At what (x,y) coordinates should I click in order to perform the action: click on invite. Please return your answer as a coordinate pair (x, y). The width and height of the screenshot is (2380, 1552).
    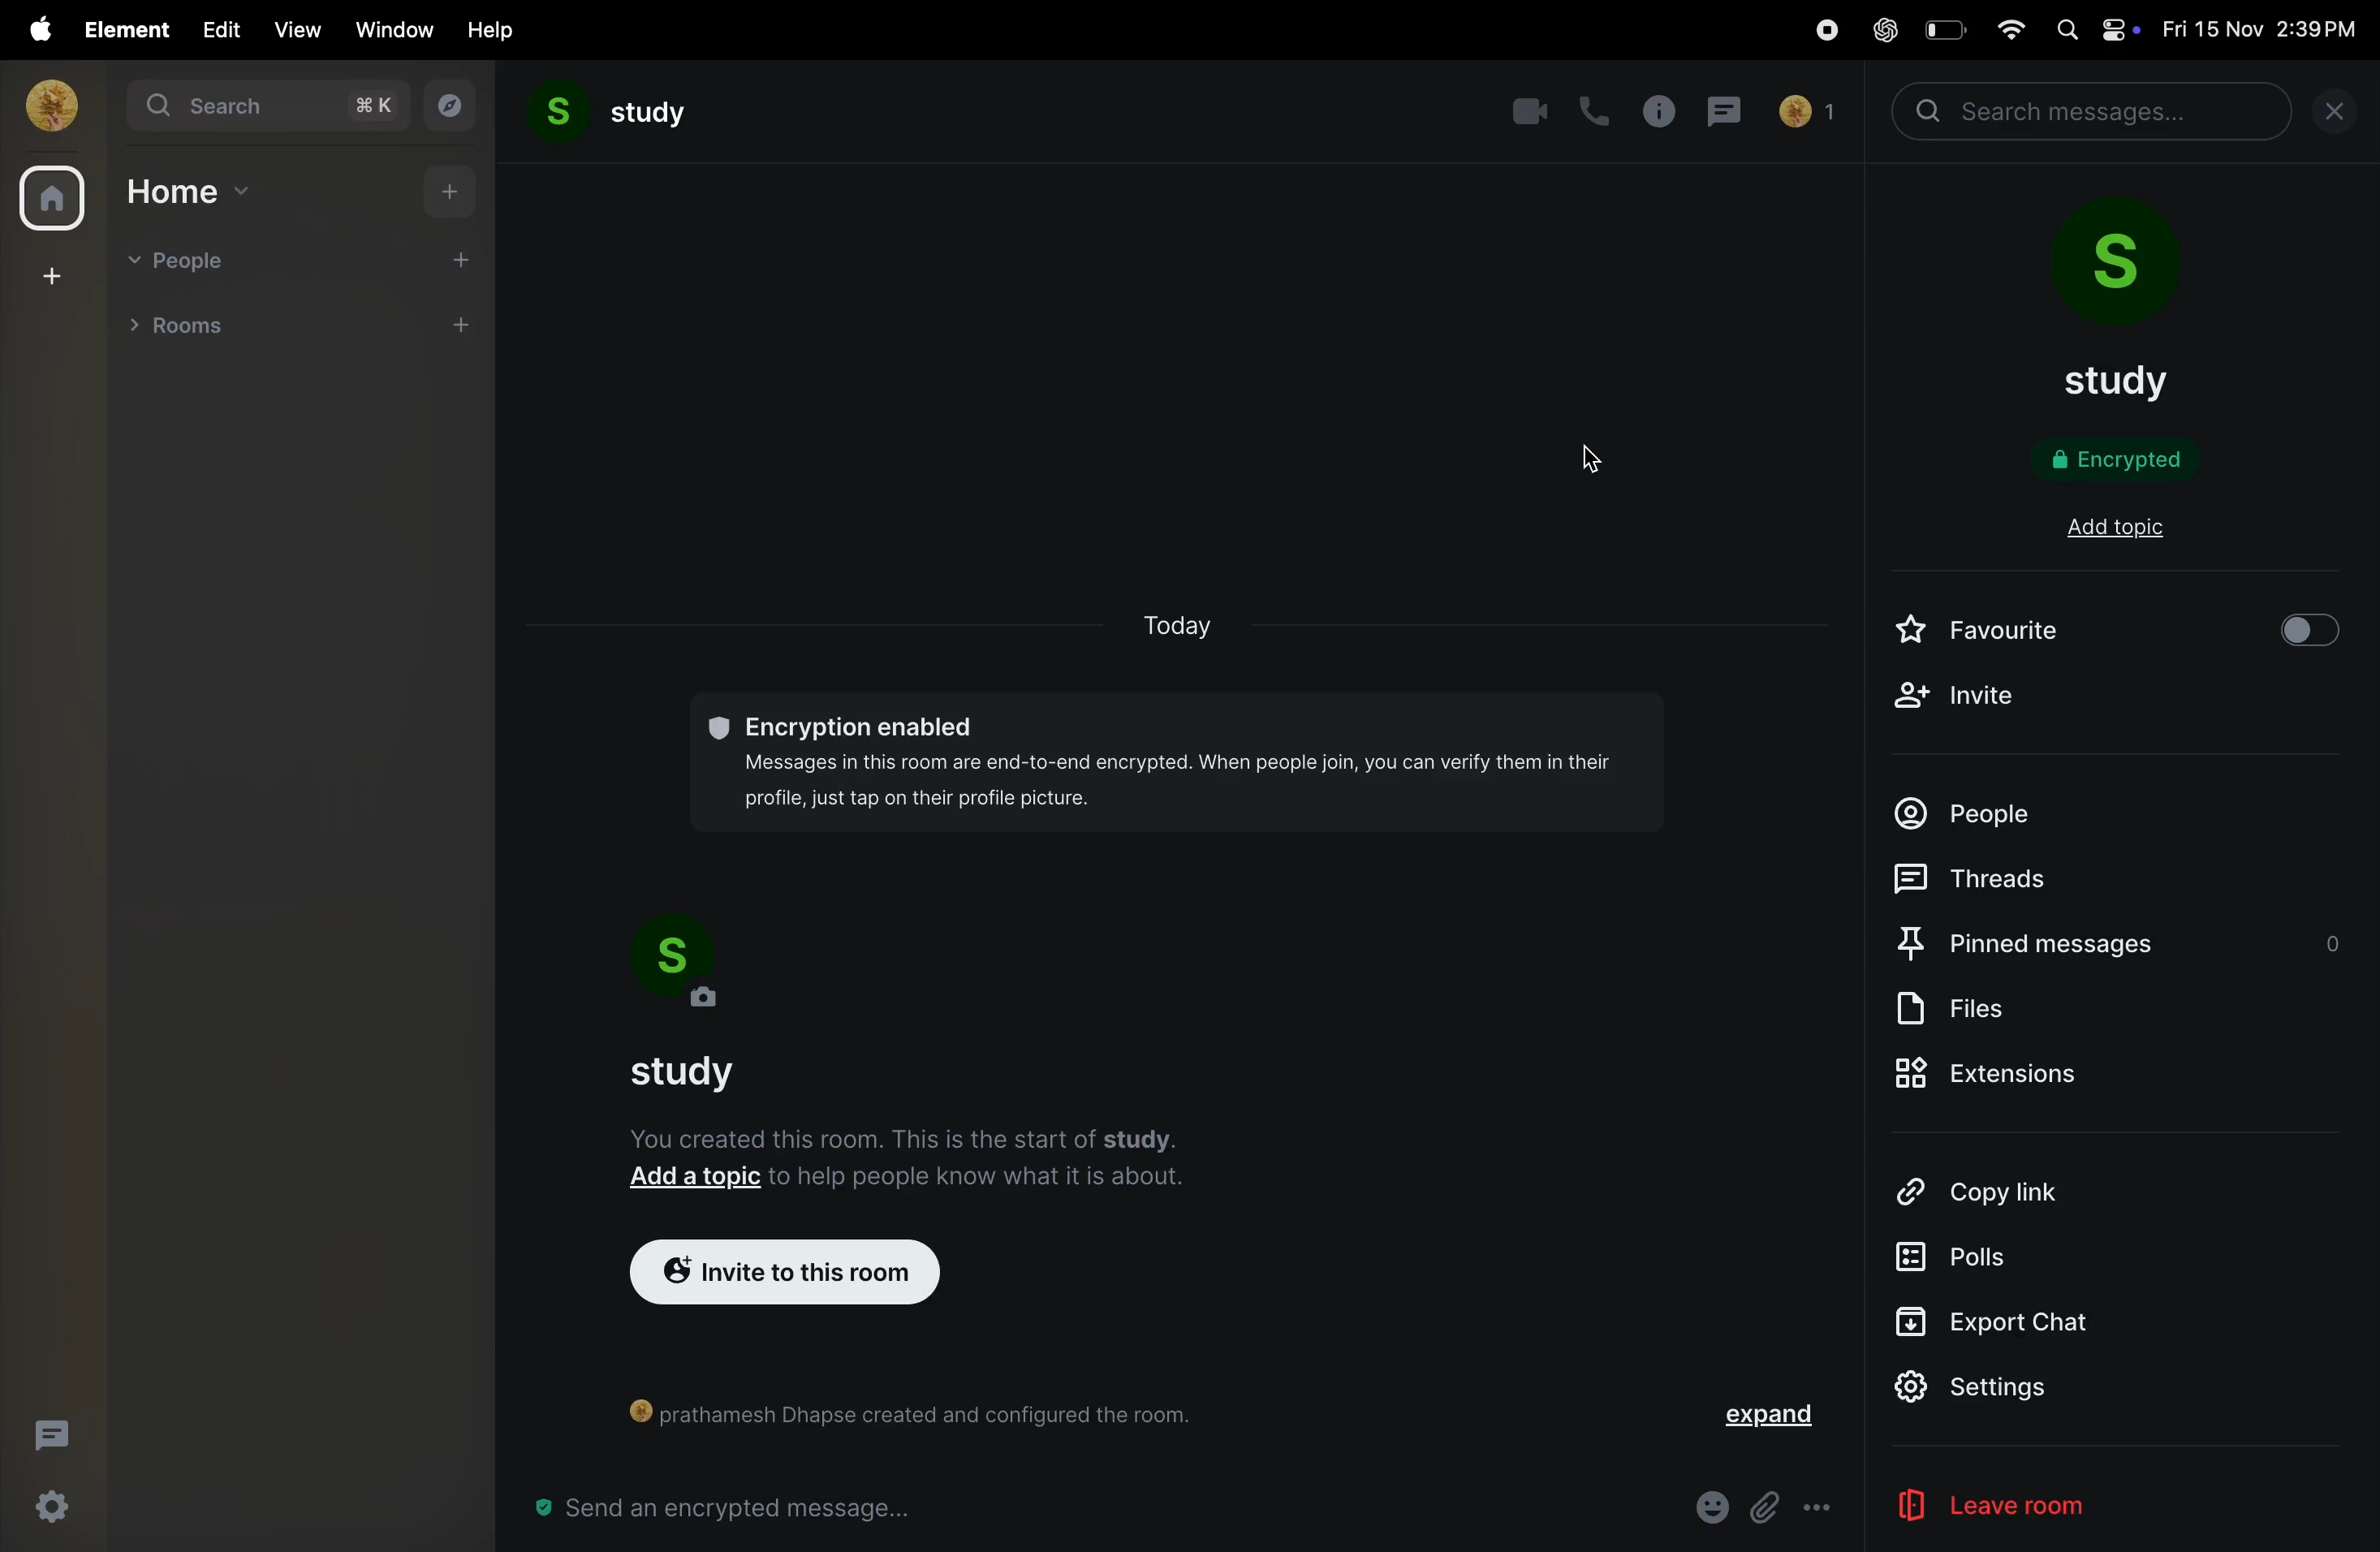
    Looking at the image, I should click on (1955, 701).